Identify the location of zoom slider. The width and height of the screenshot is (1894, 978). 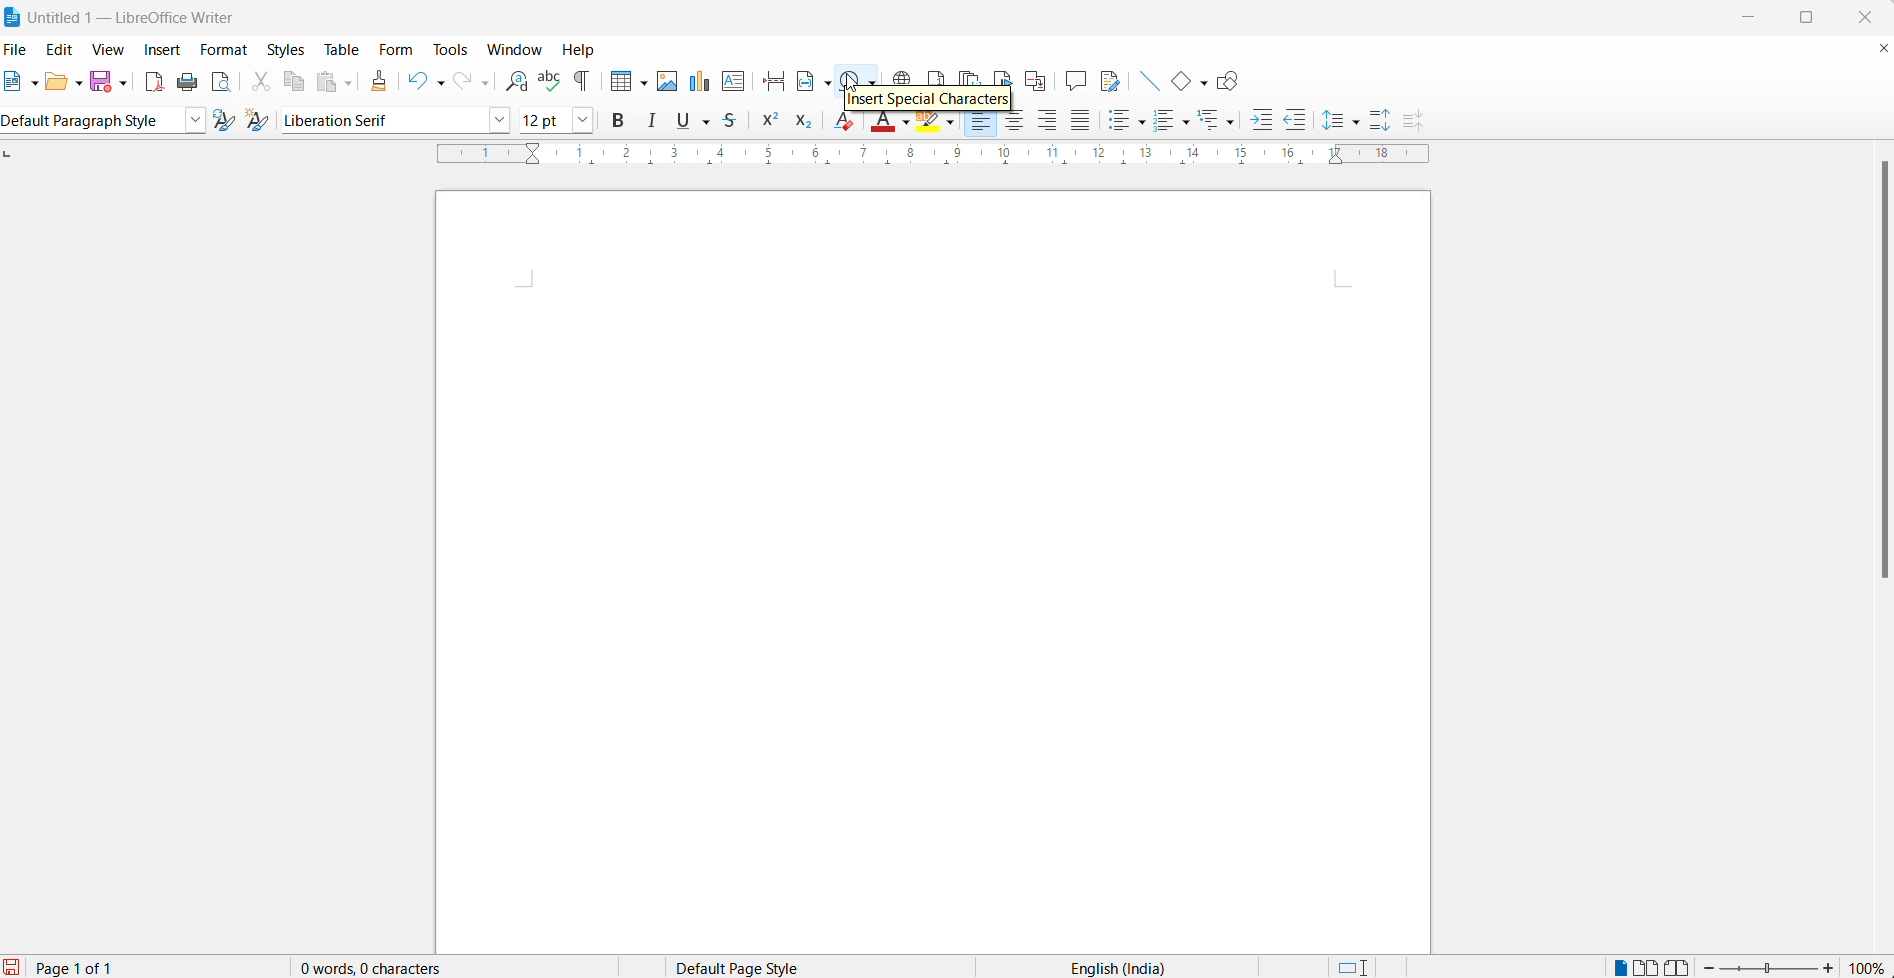
(1769, 968).